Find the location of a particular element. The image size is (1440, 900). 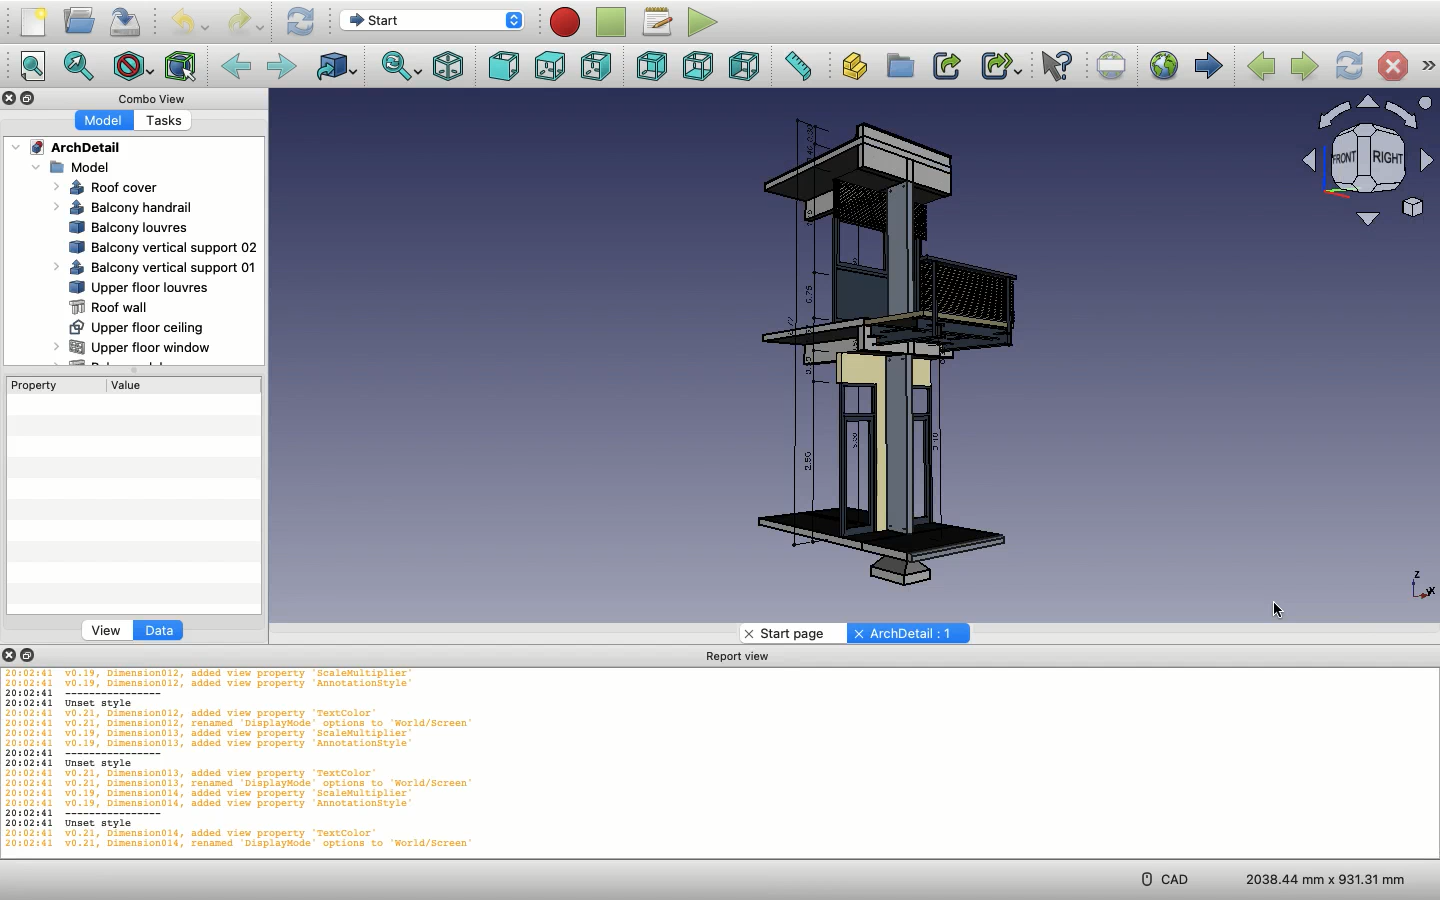

Property is located at coordinates (32, 385).